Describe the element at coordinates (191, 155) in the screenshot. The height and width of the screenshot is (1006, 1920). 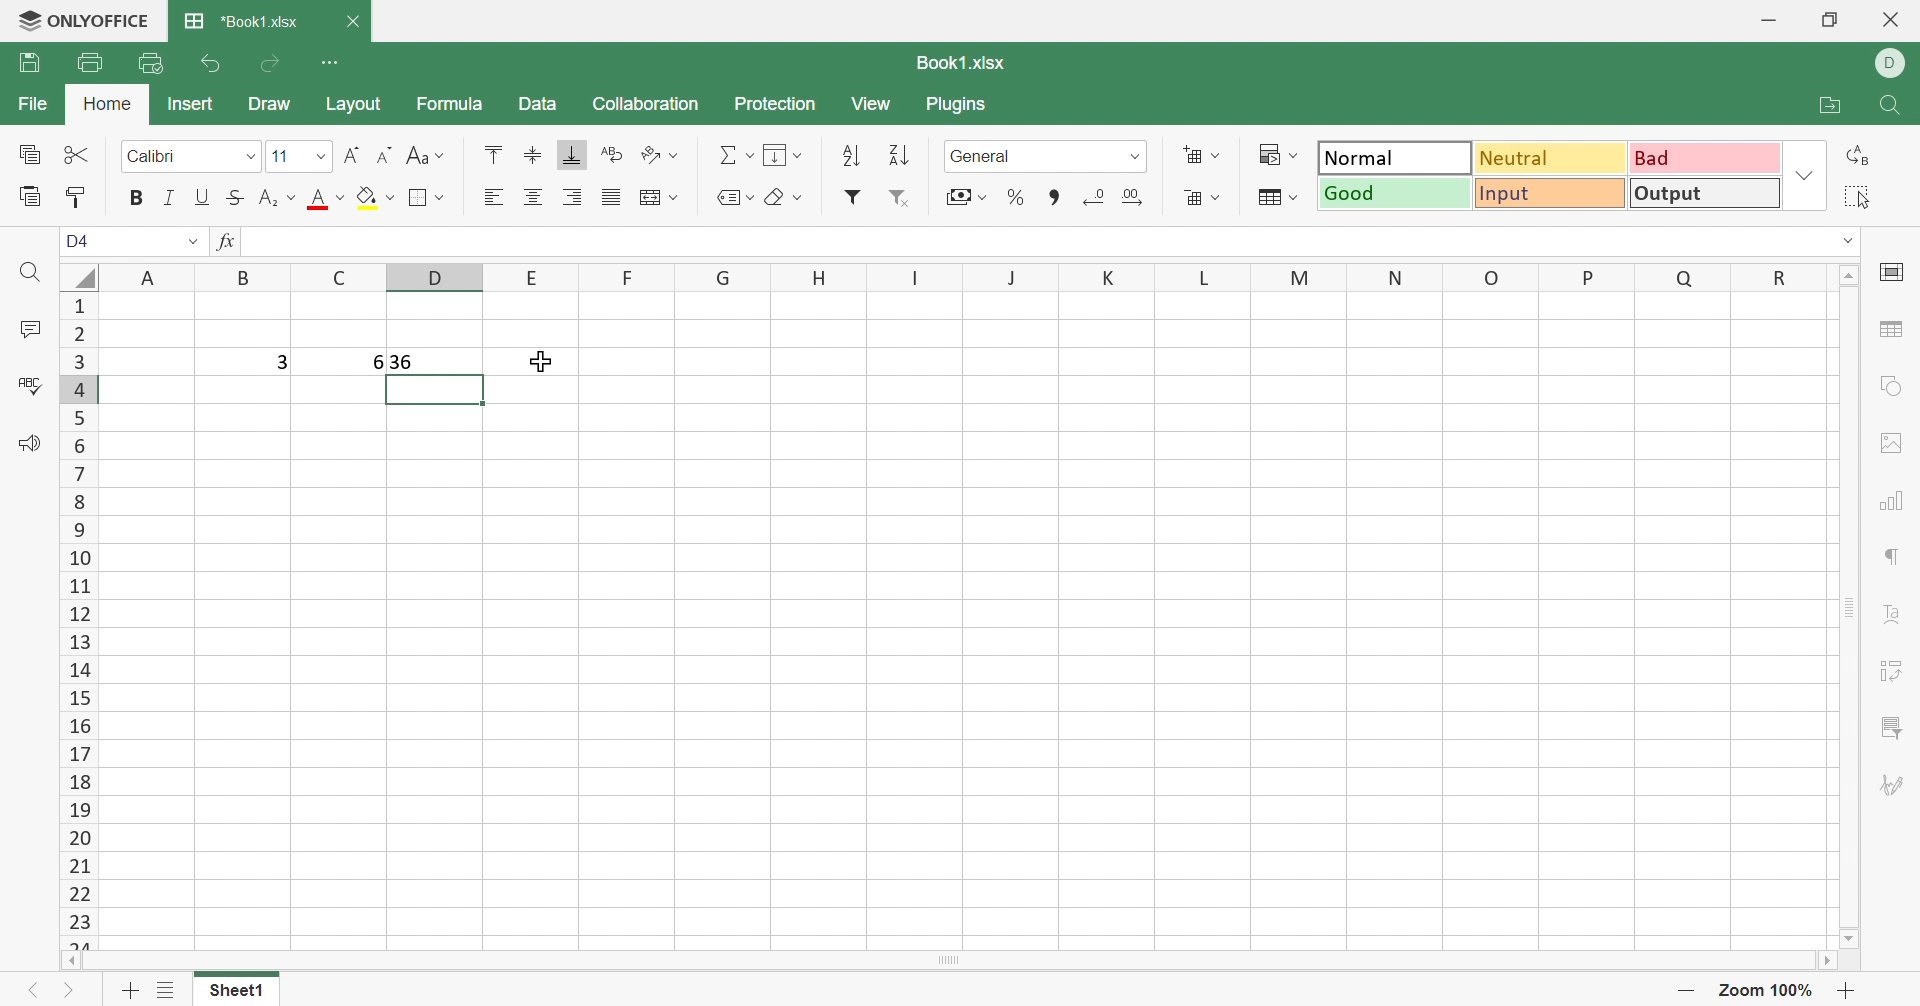
I see `Font` at that location.